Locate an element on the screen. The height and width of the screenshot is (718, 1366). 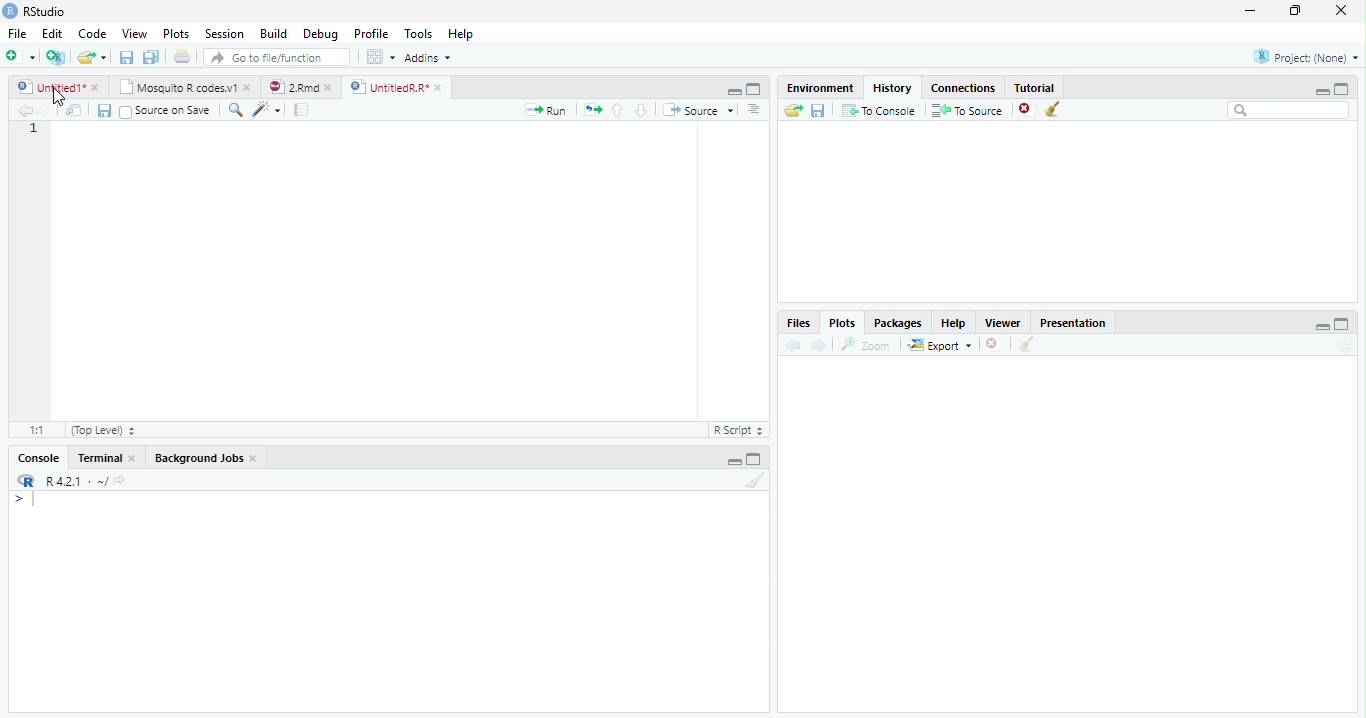
Print  the current file is located at coordinates (183, 57).